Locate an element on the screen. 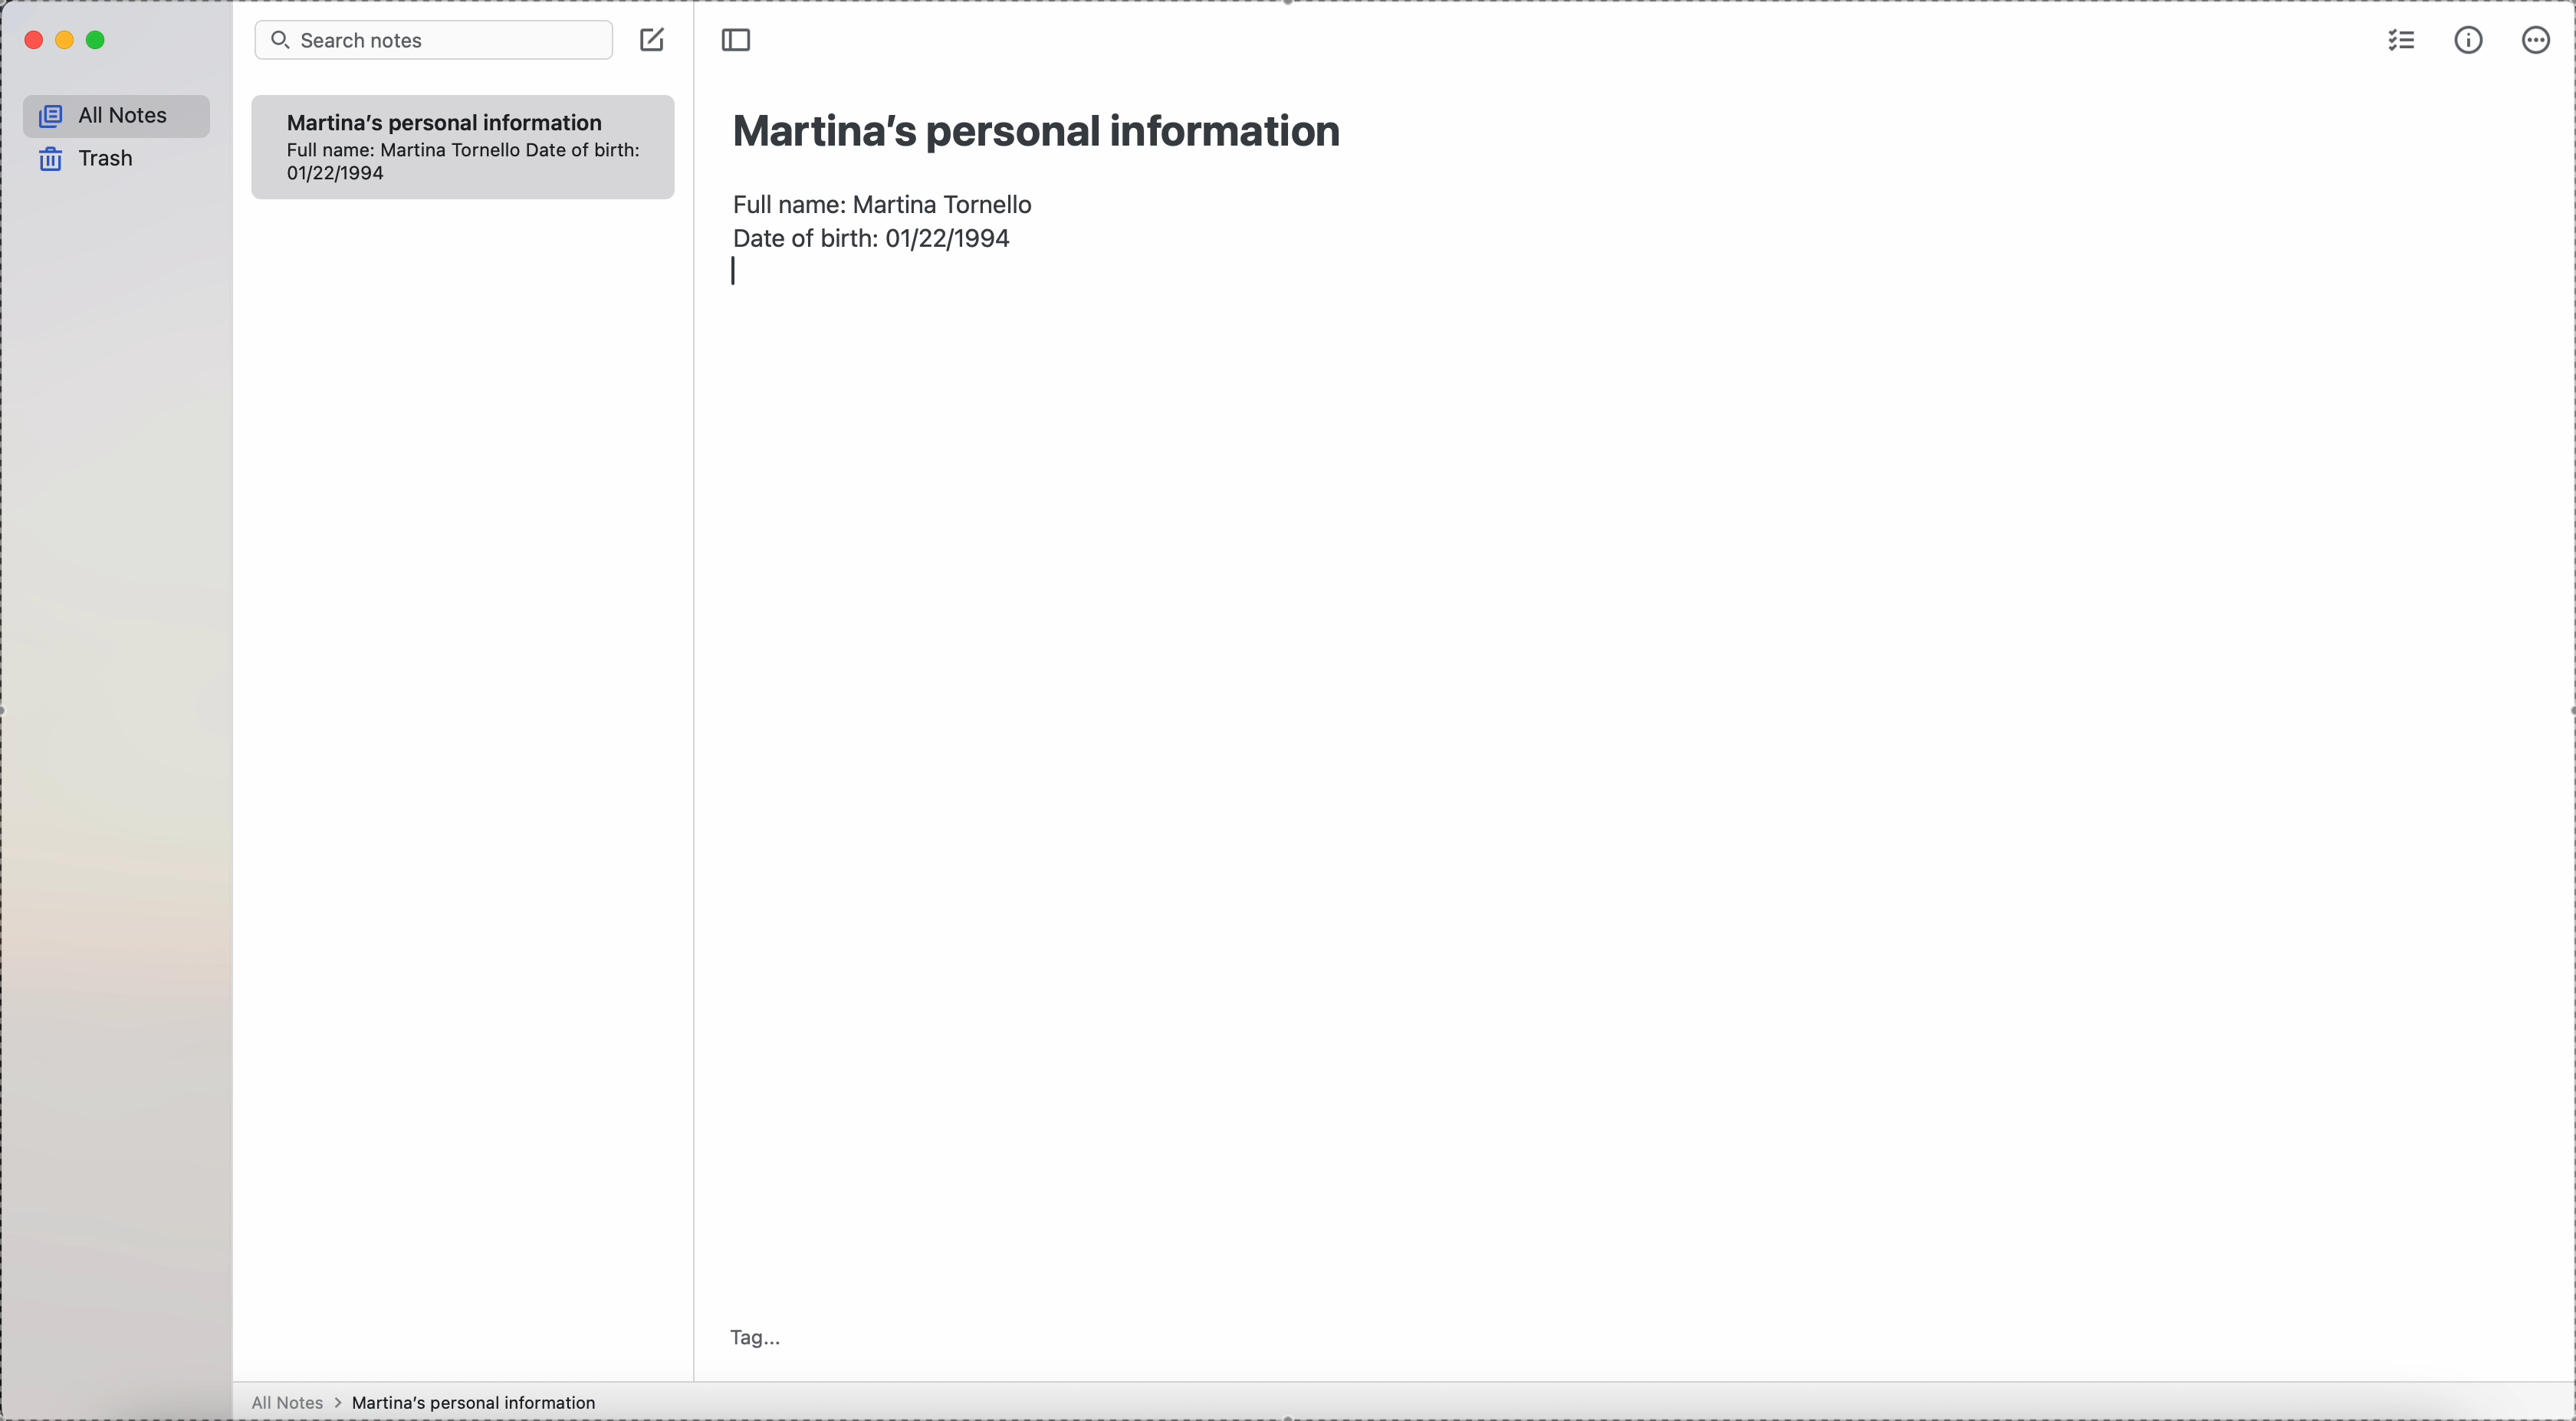 Image resolution: width=2576 pixels, height=1421 pixels. tag is located at coordinates (755, 1337).